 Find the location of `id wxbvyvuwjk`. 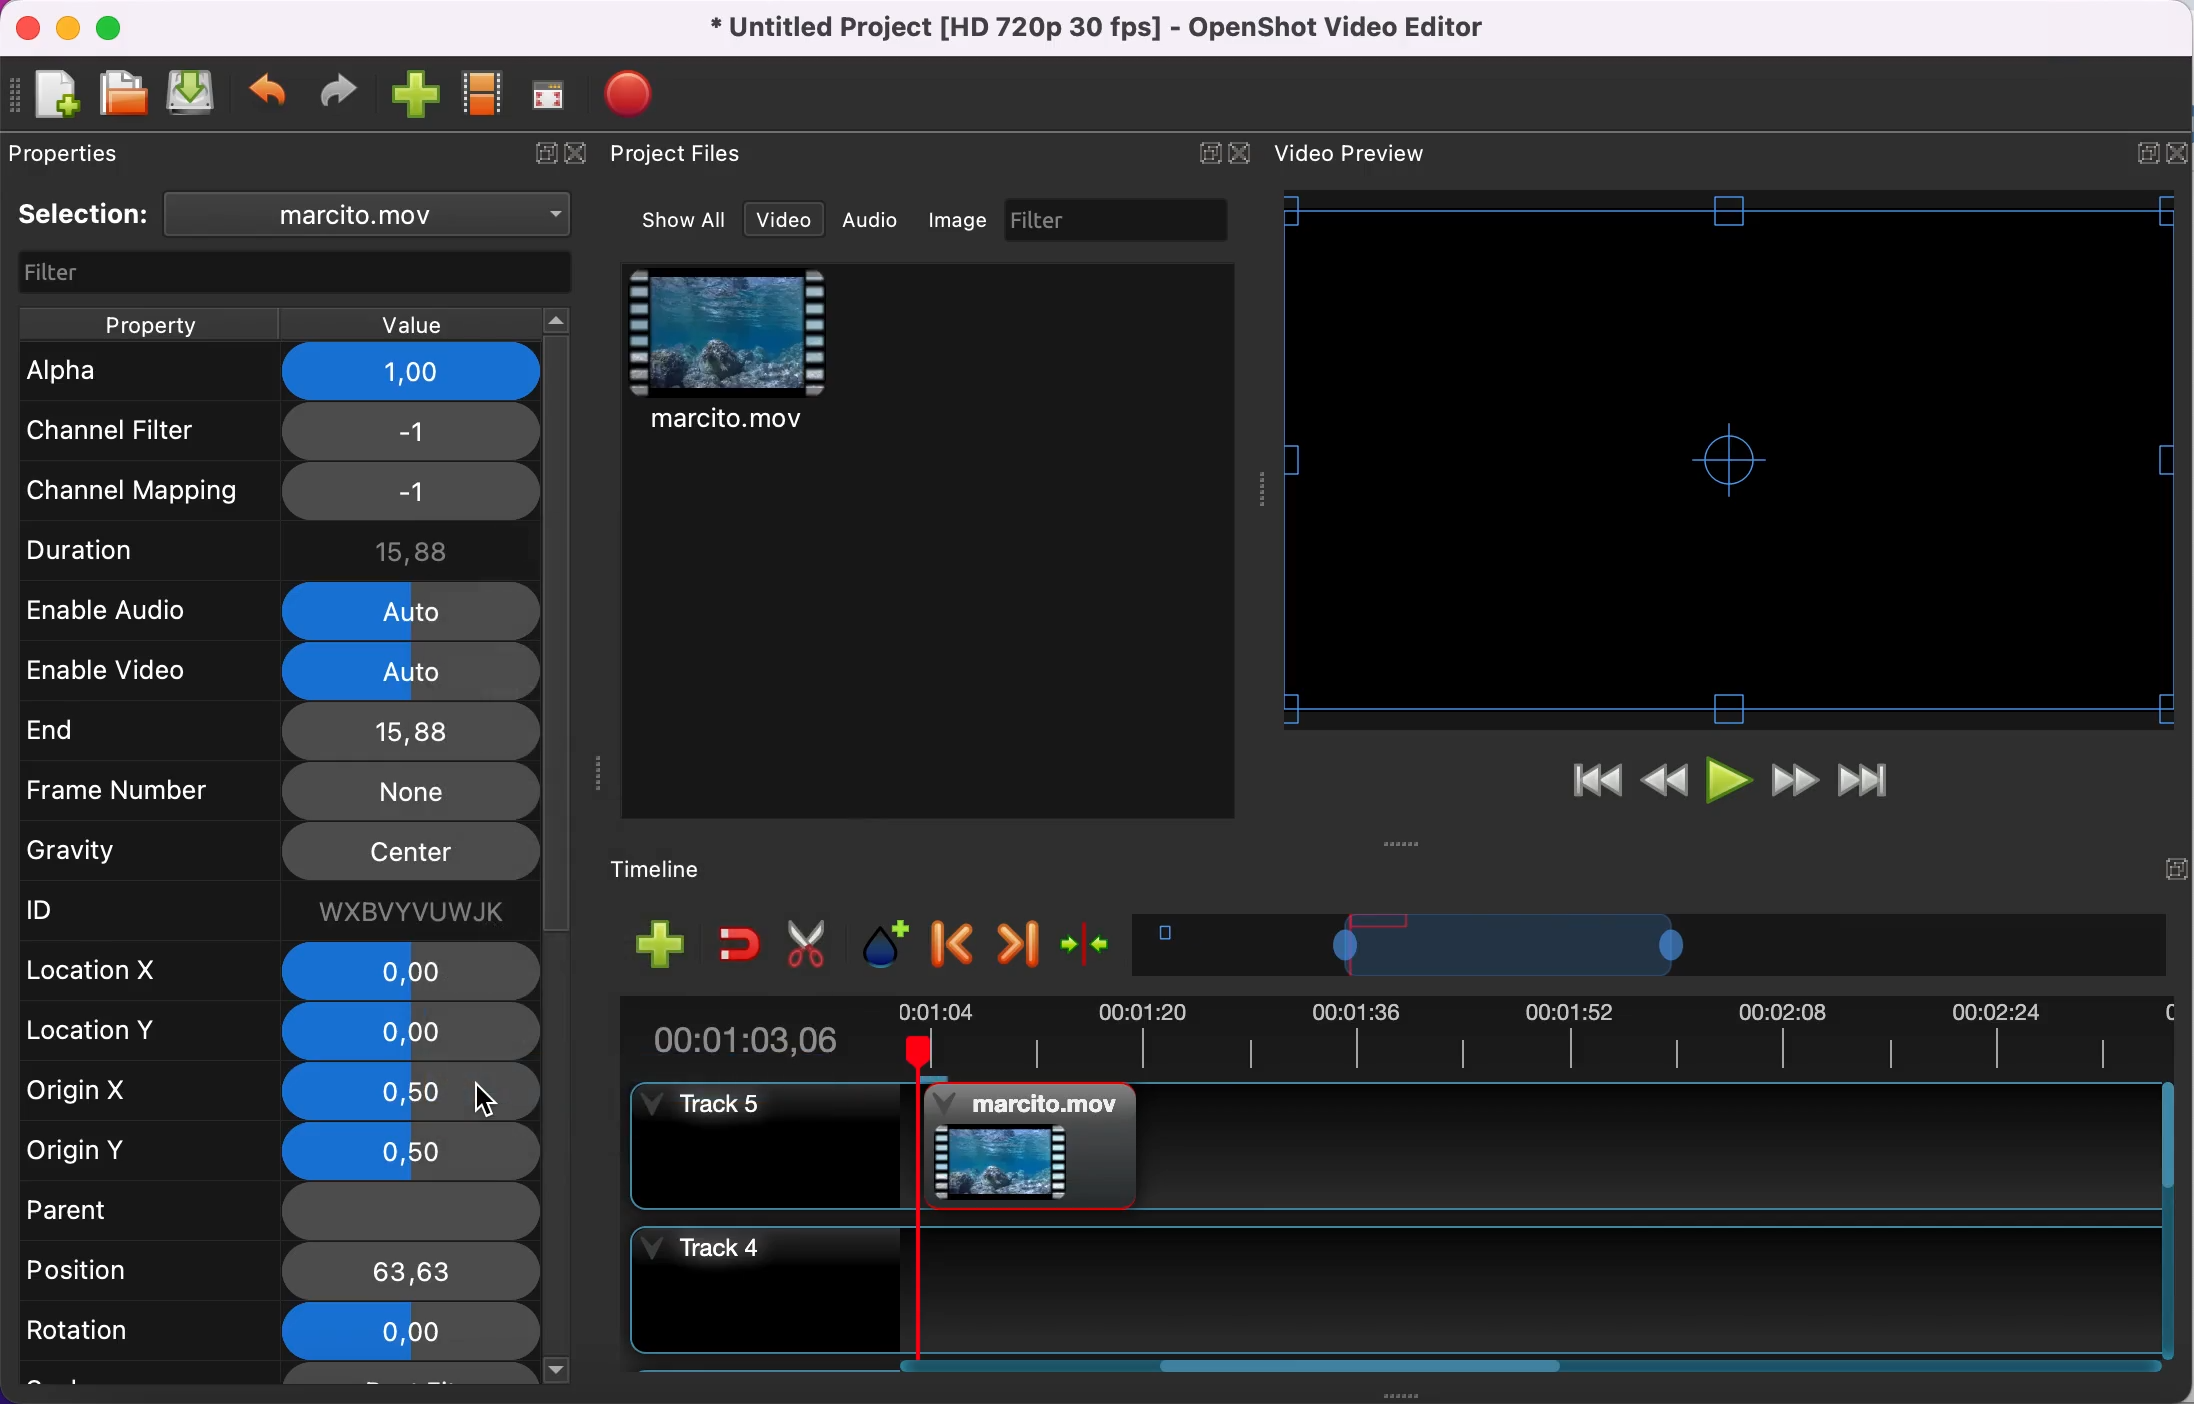

id wxbvyvuwjk is located at coordinates (274, 910).